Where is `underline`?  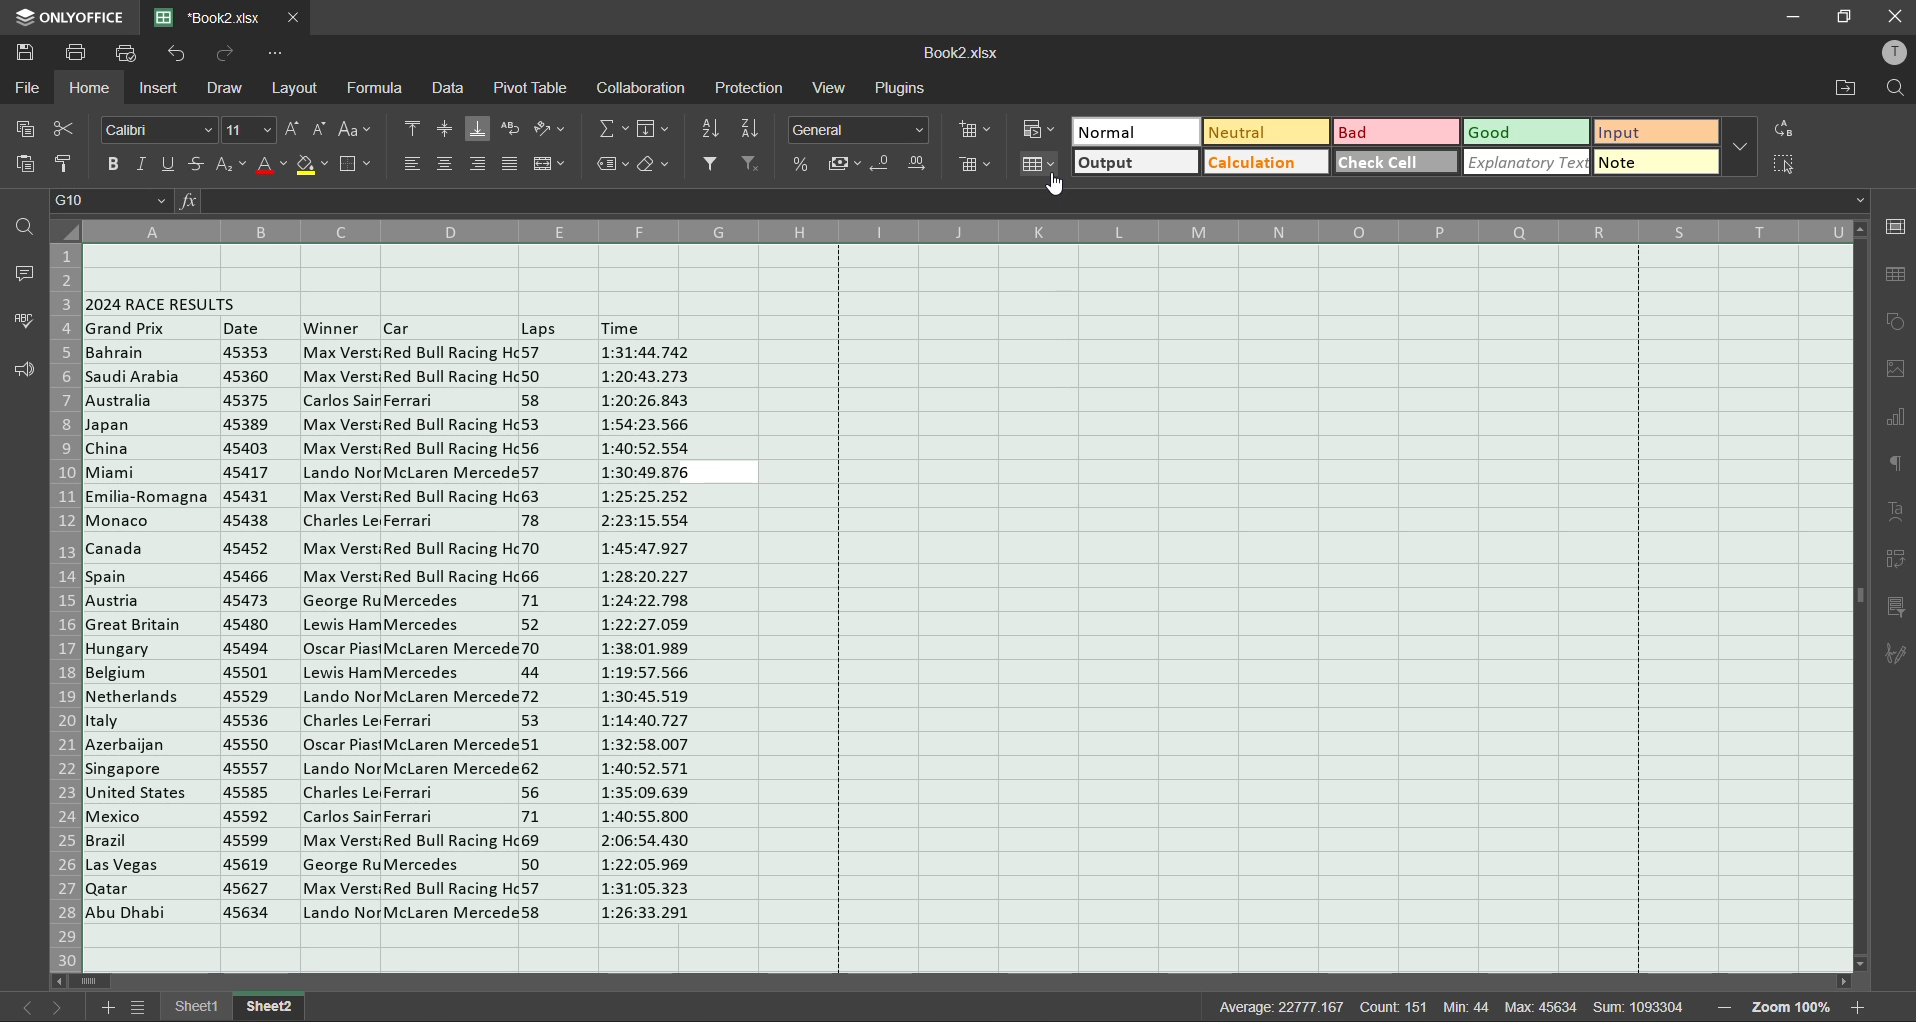
underline is located at coordinates (169, 166).